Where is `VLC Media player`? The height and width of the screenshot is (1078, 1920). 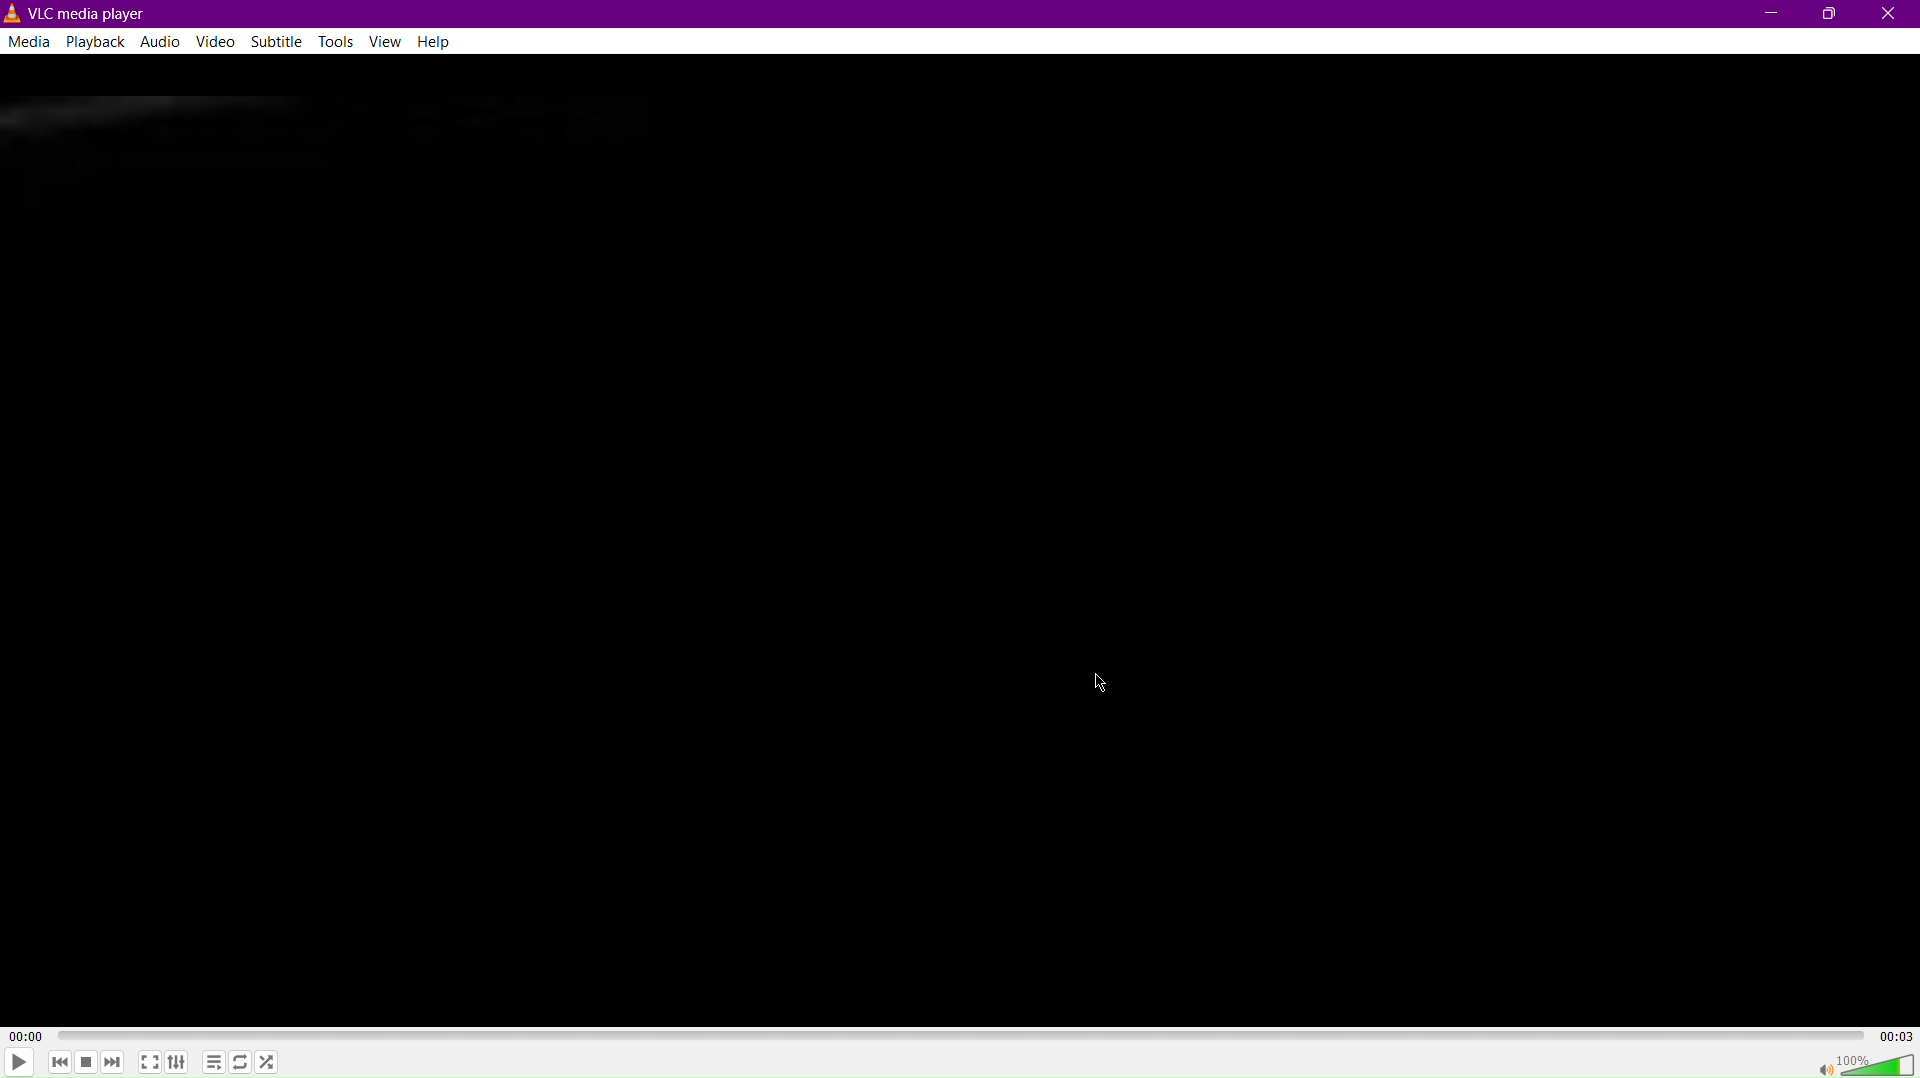
VLC Media player is located at coordinates (78, 12).